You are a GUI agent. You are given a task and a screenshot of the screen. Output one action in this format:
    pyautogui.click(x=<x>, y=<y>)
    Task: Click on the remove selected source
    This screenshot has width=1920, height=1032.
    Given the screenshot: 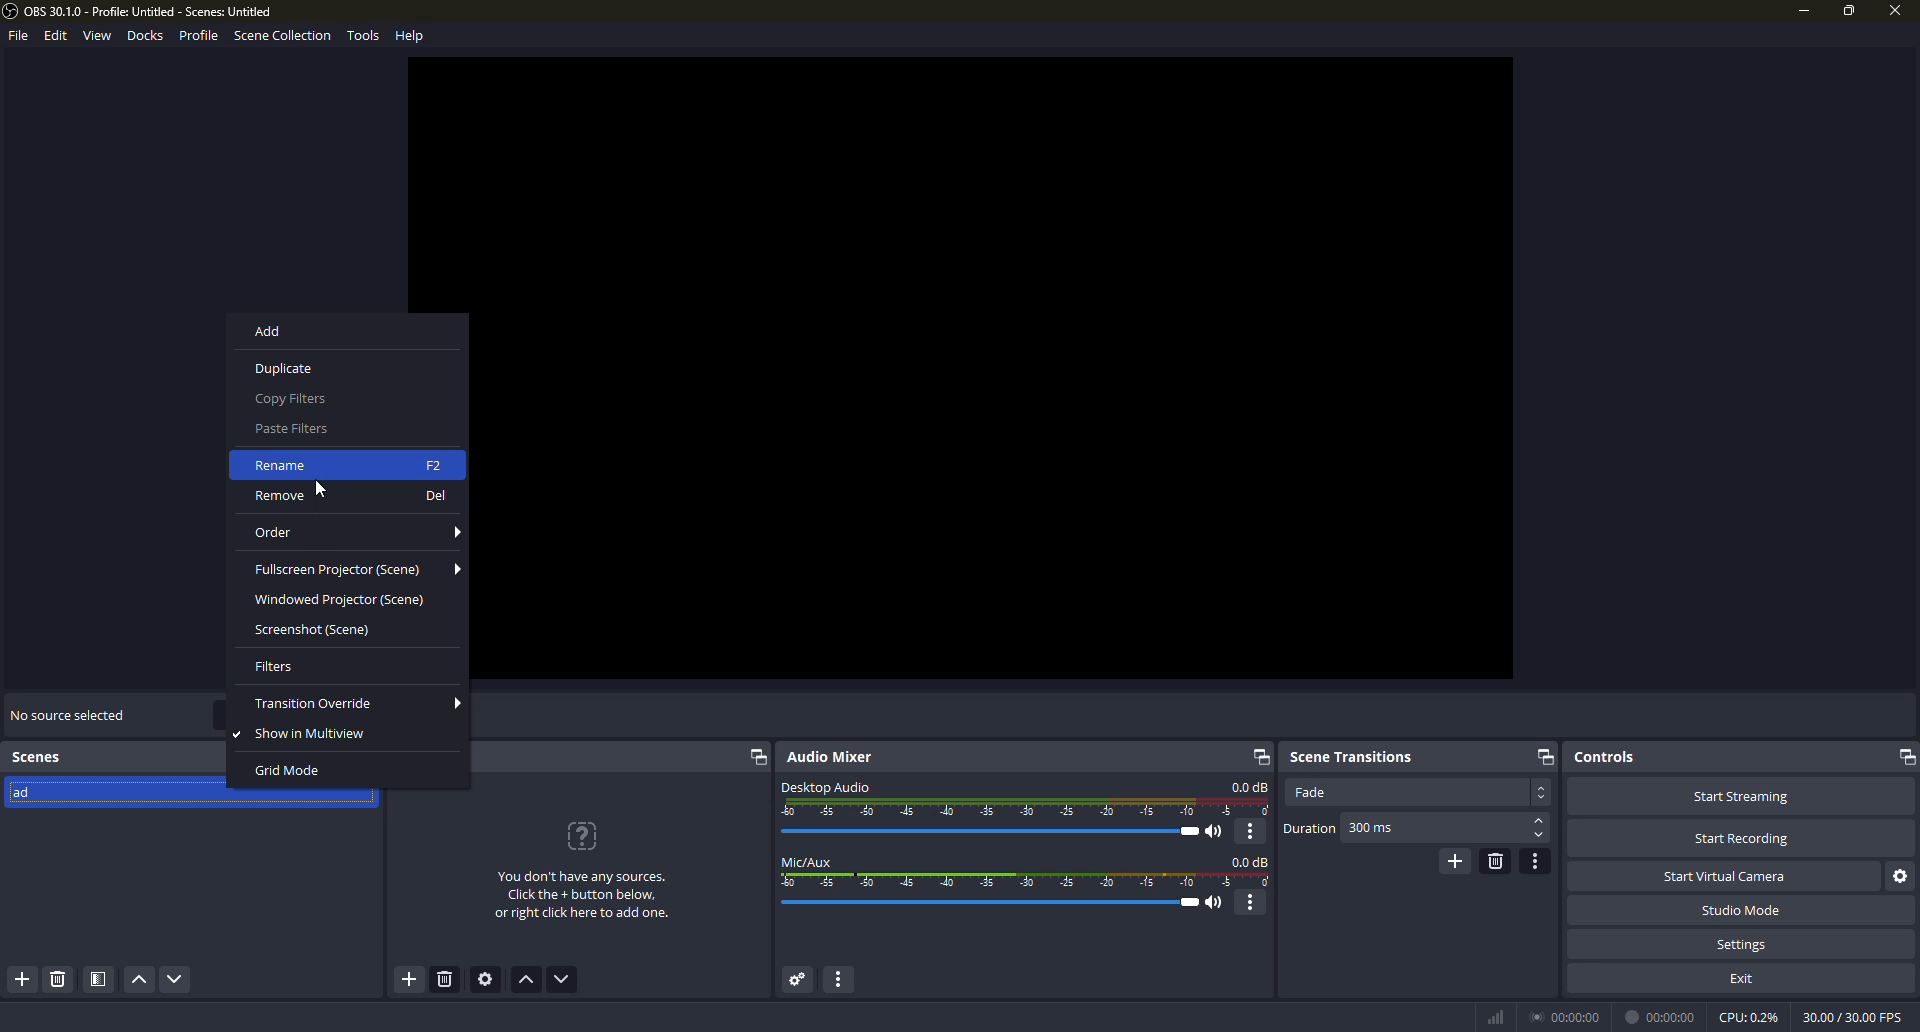 What is the action you would take?
    pyautogui.click(x=448, y=982)
    